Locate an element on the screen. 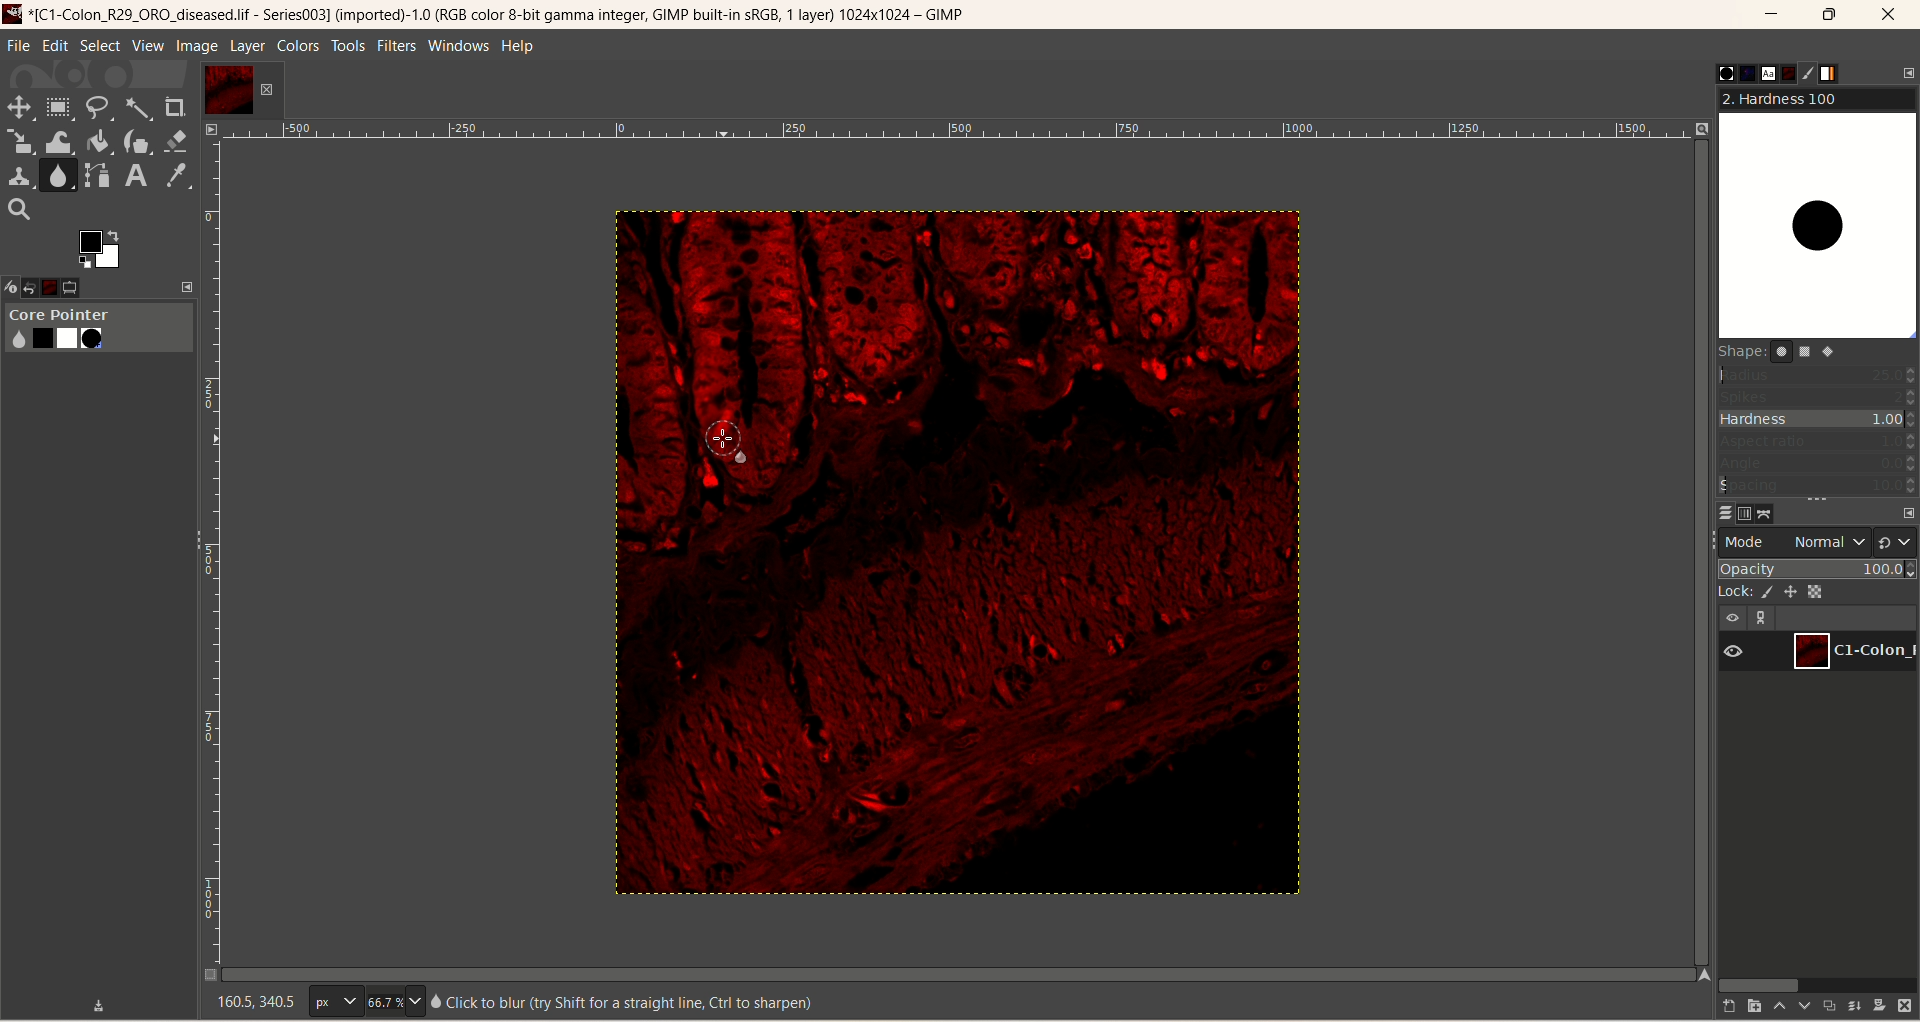 This screenshot has height=1022, width=1920. lock position and size is located at coordinates (1798, 590).